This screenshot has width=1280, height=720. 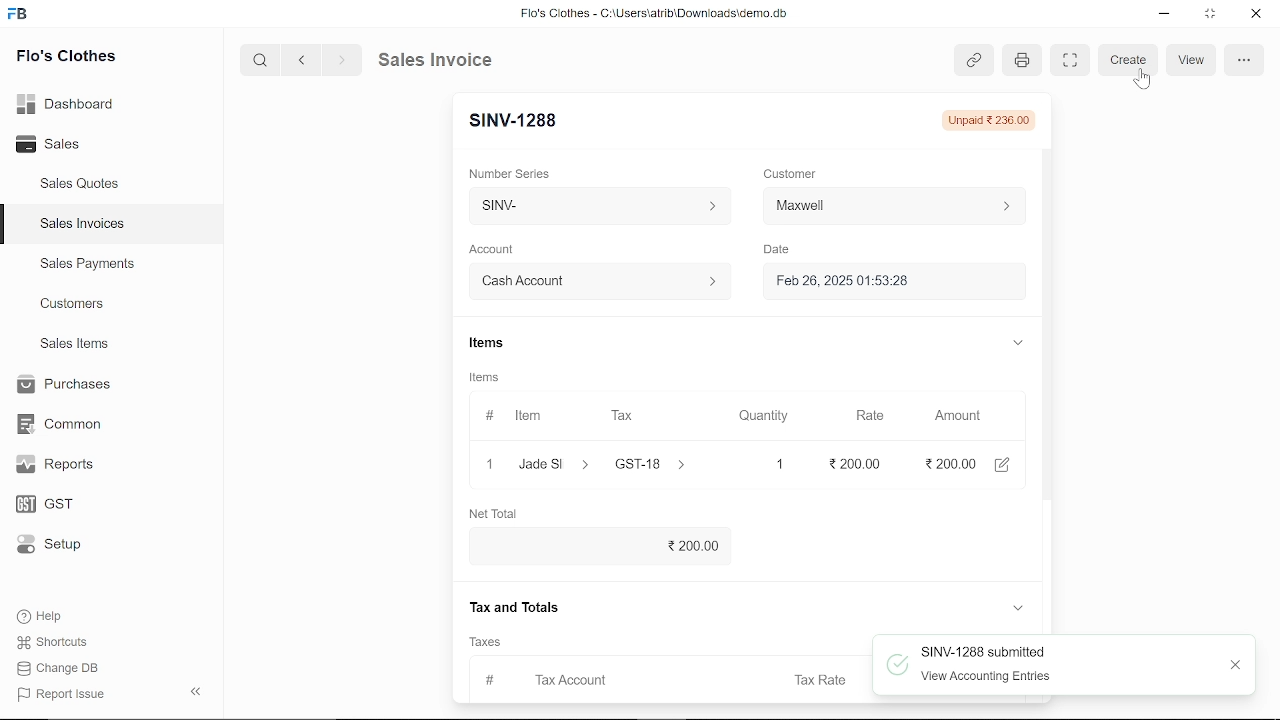 What do you see at coordinates (847, 464) in the screenshot?
I see `200.00` at bounding box center [847, 464].